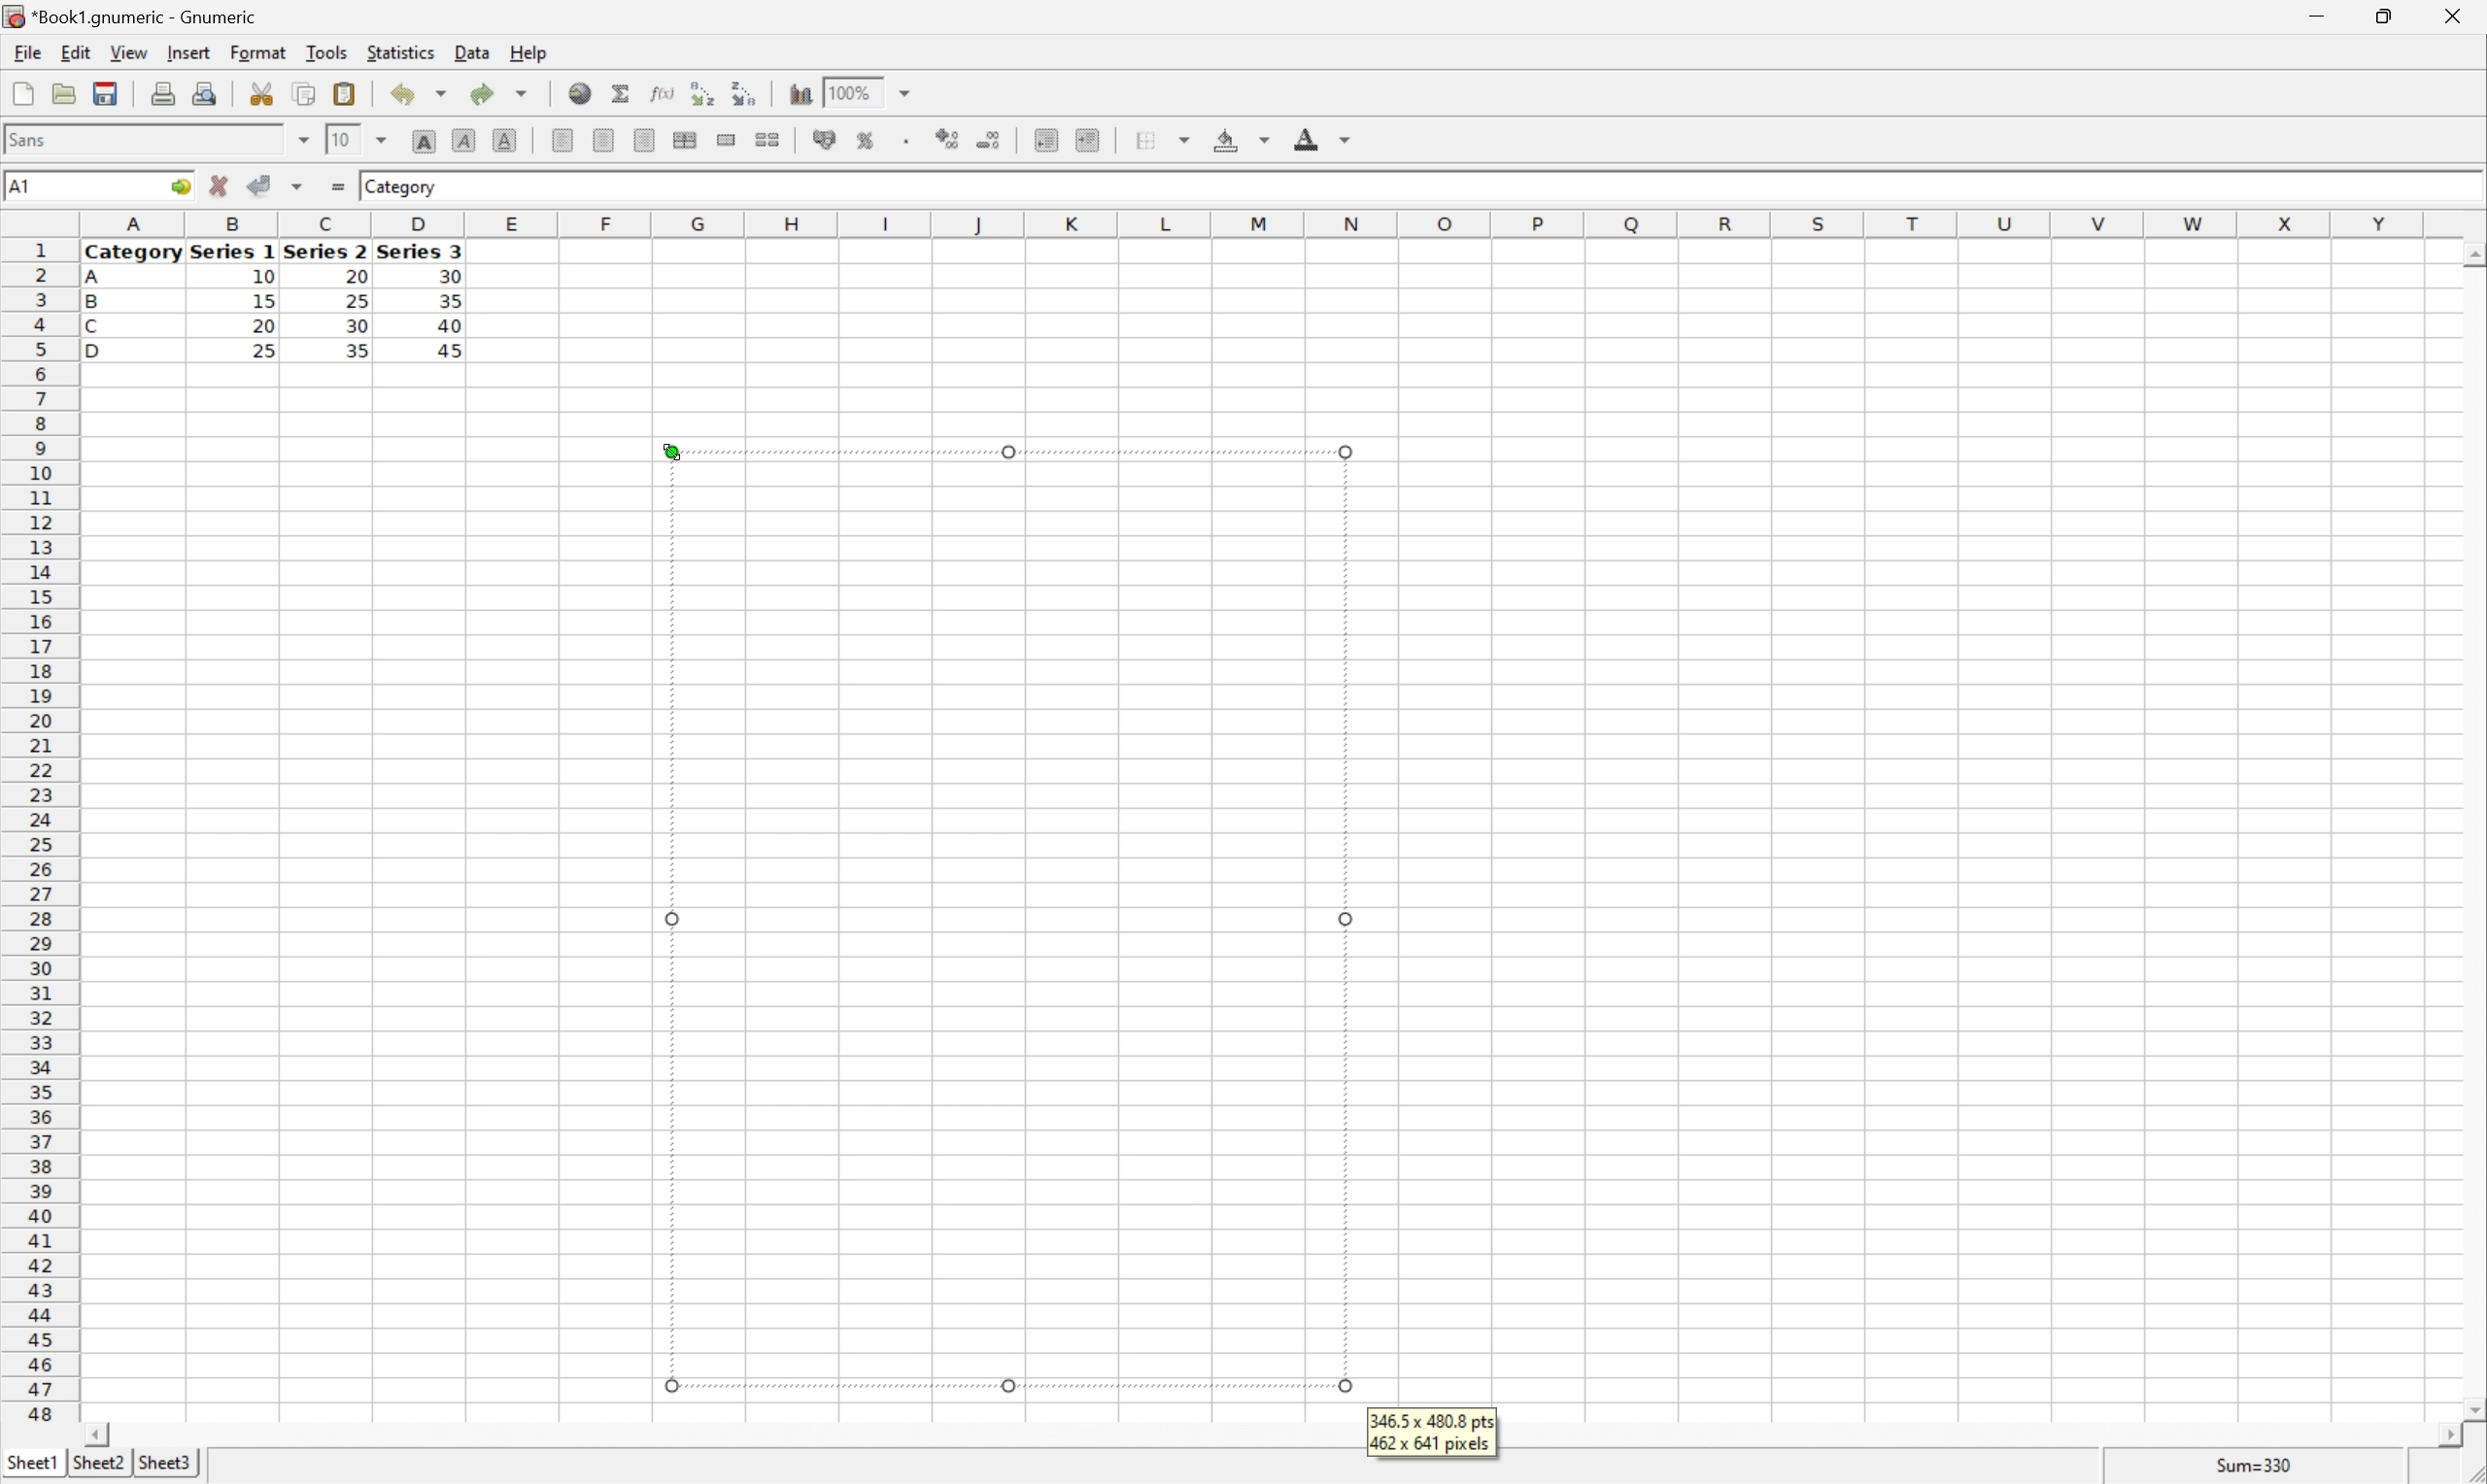 This screenshot has width=2487, height=1484. Describe the element at coordinates (353, 273) in the screenshot. I see `20` at that location.